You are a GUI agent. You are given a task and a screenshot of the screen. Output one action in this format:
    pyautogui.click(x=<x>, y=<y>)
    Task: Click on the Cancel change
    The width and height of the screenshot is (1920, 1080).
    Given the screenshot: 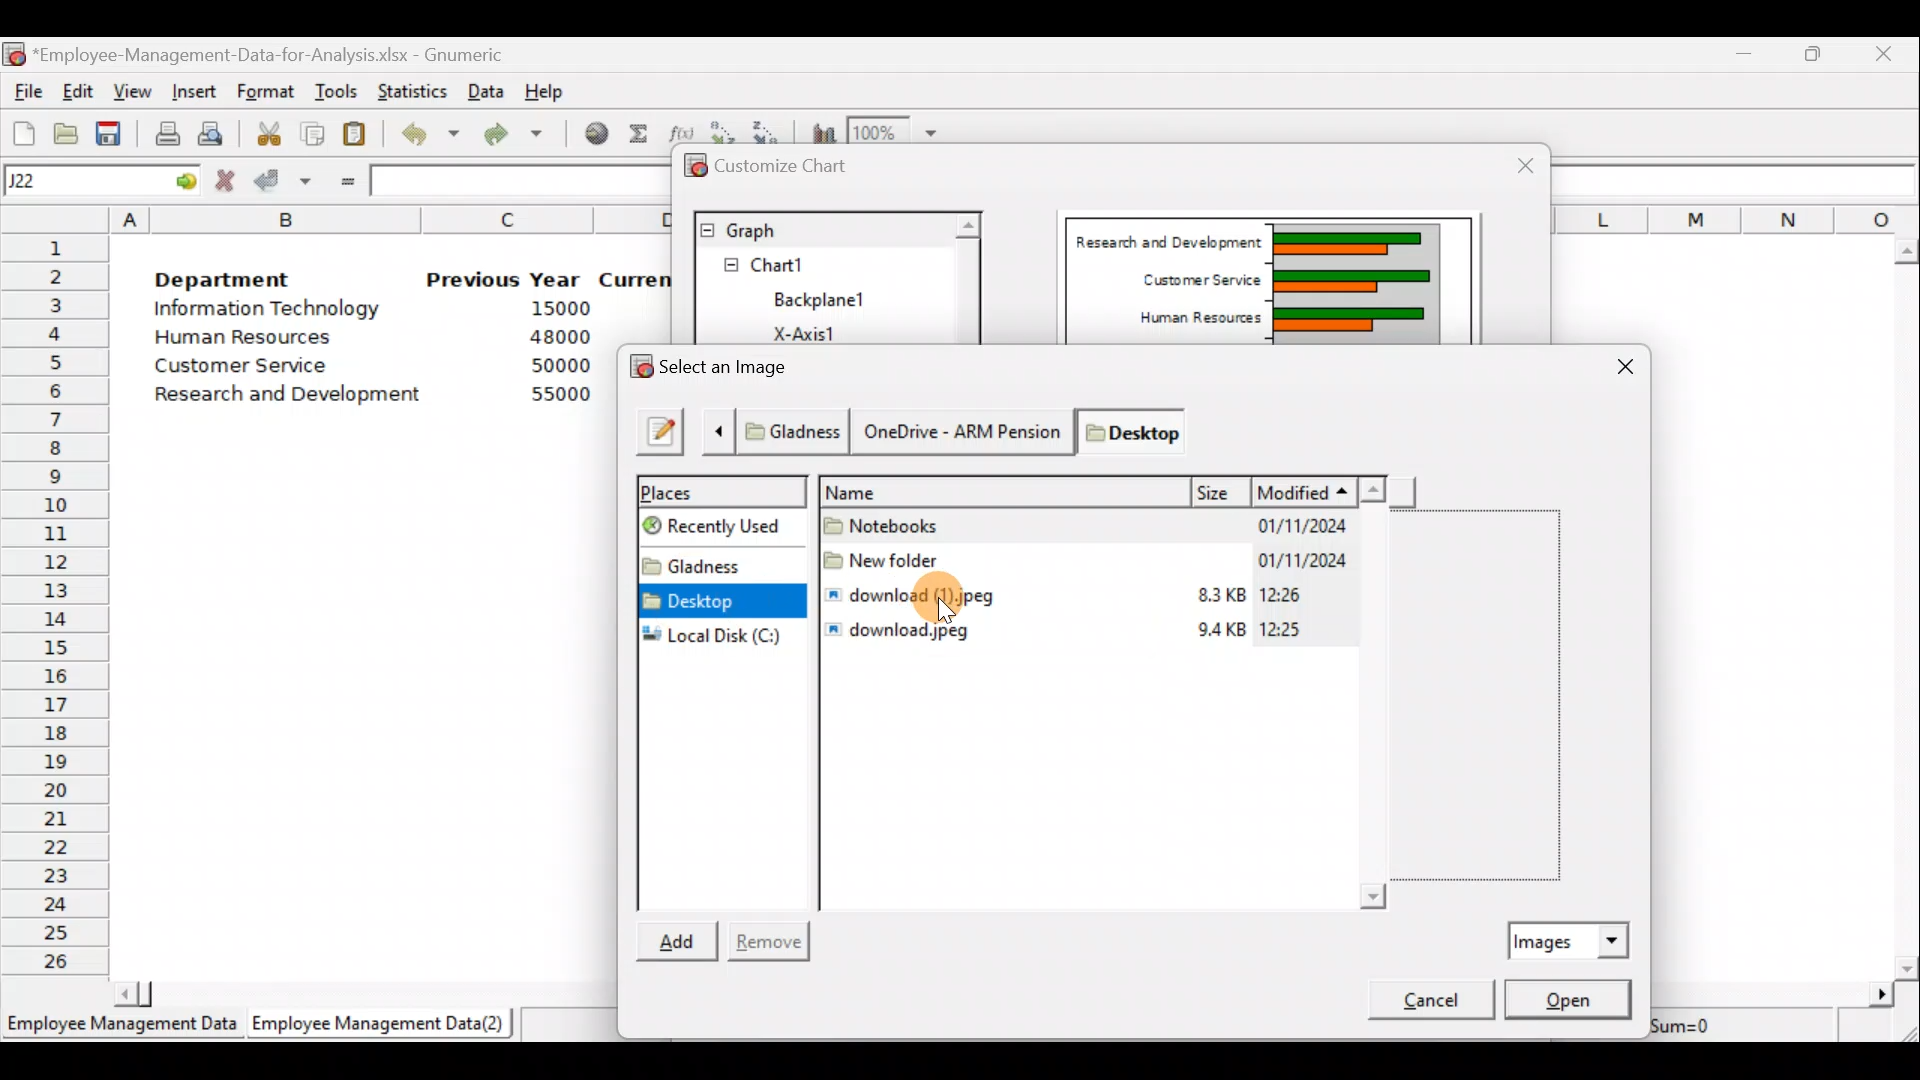 What is the action you would take?
    pyautogui.click(x=227, y=181)
    